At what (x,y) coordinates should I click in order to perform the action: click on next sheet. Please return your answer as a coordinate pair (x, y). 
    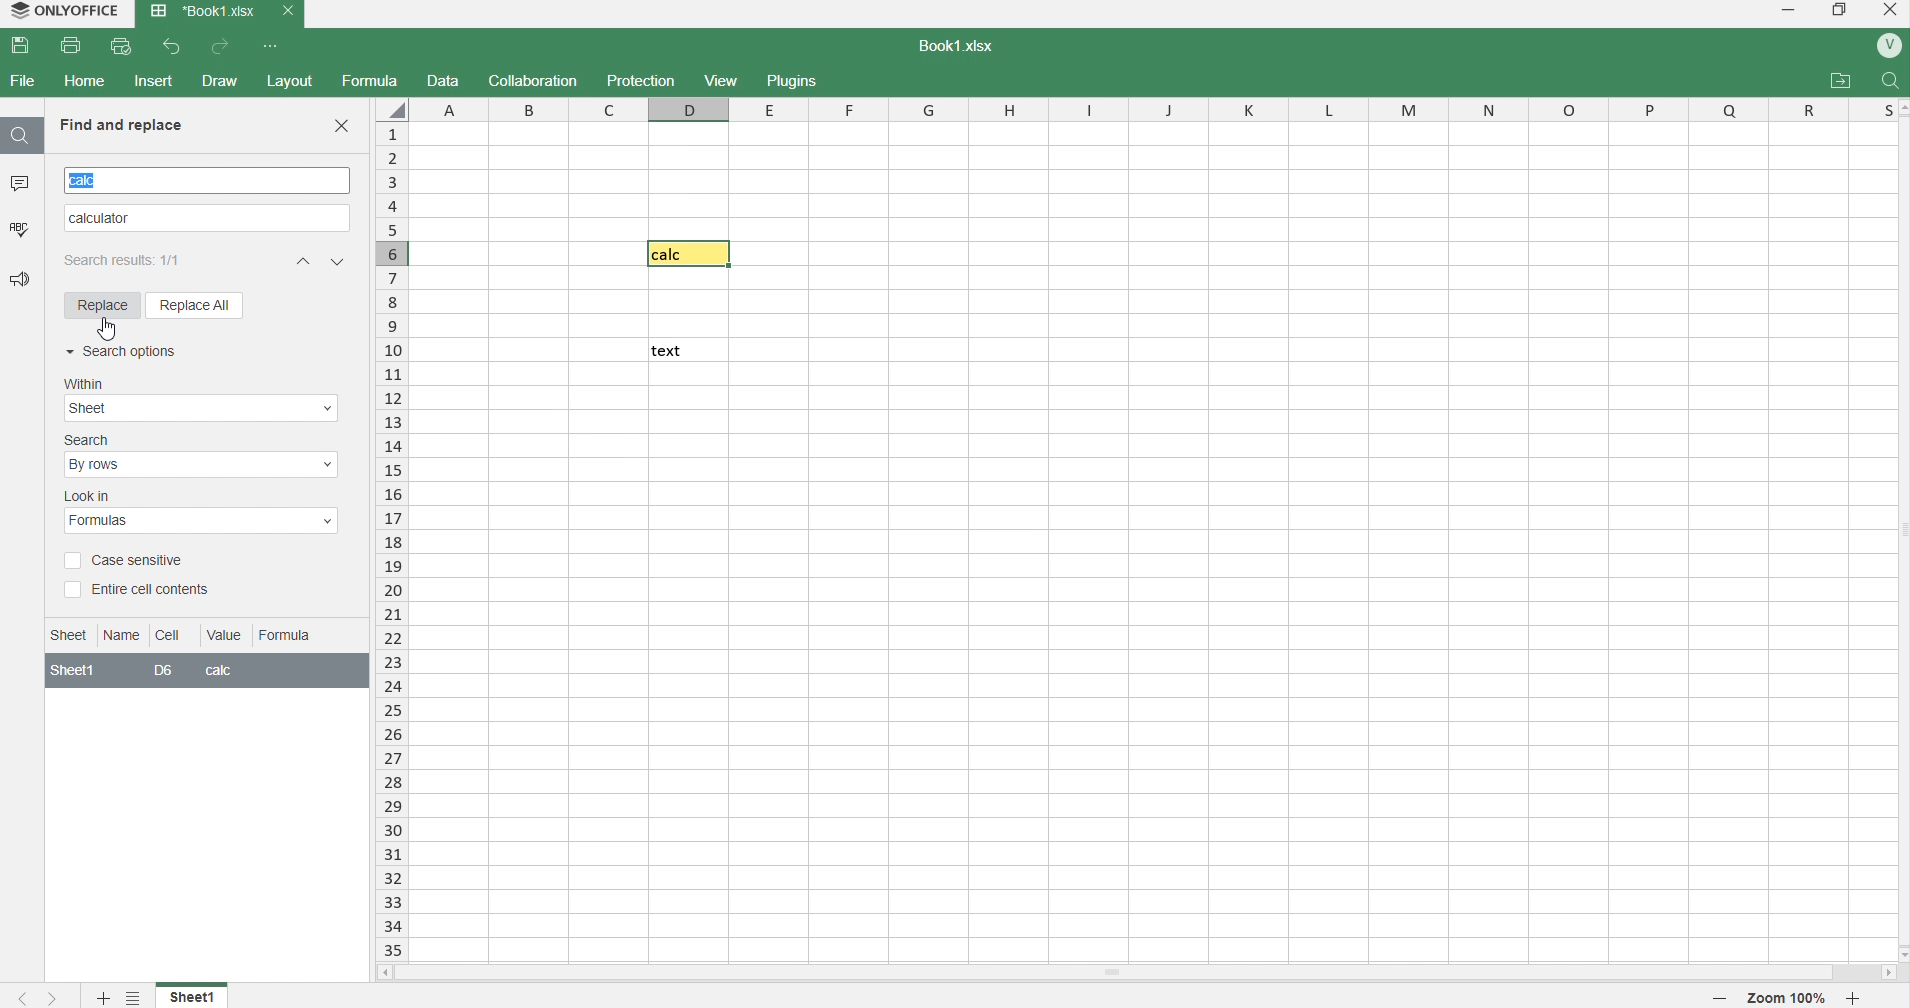
    Looking at the image, I should click on (50, 996).